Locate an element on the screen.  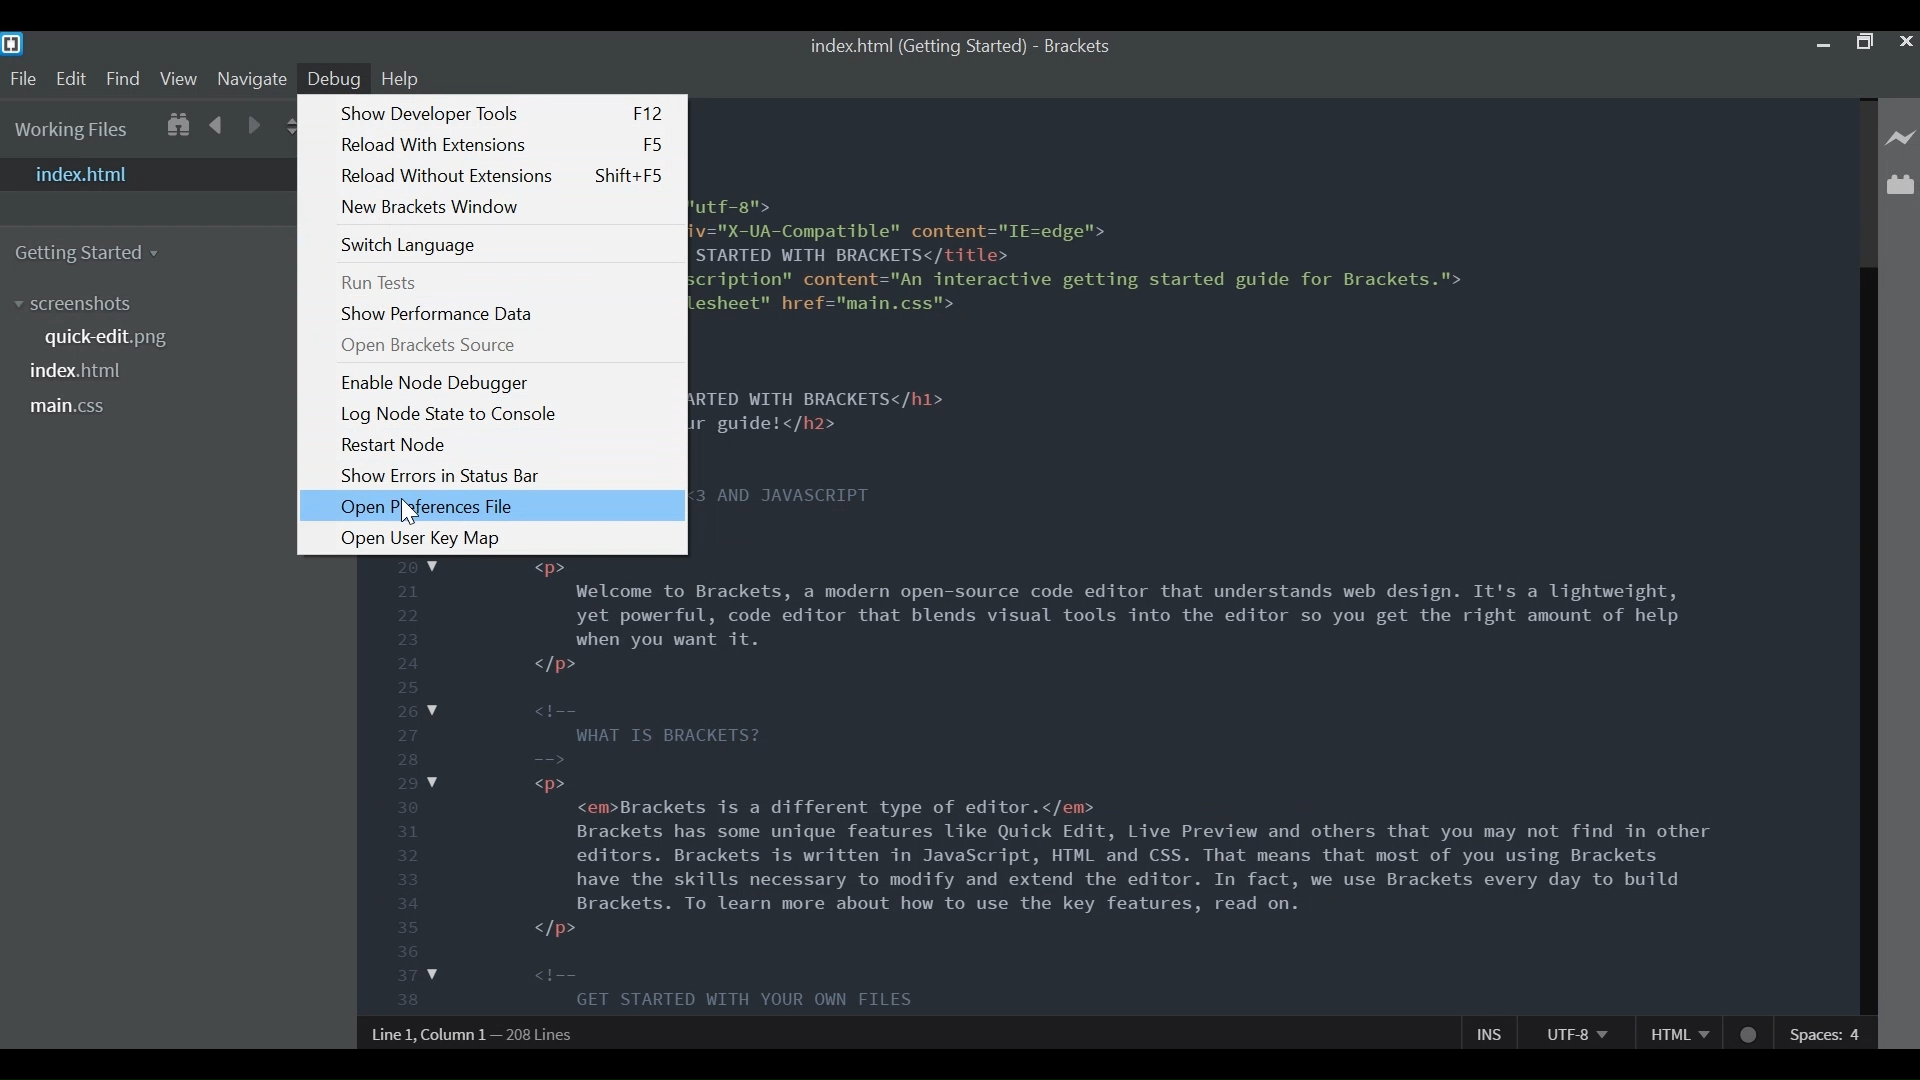
Edit is located at coordinates (71, 78).